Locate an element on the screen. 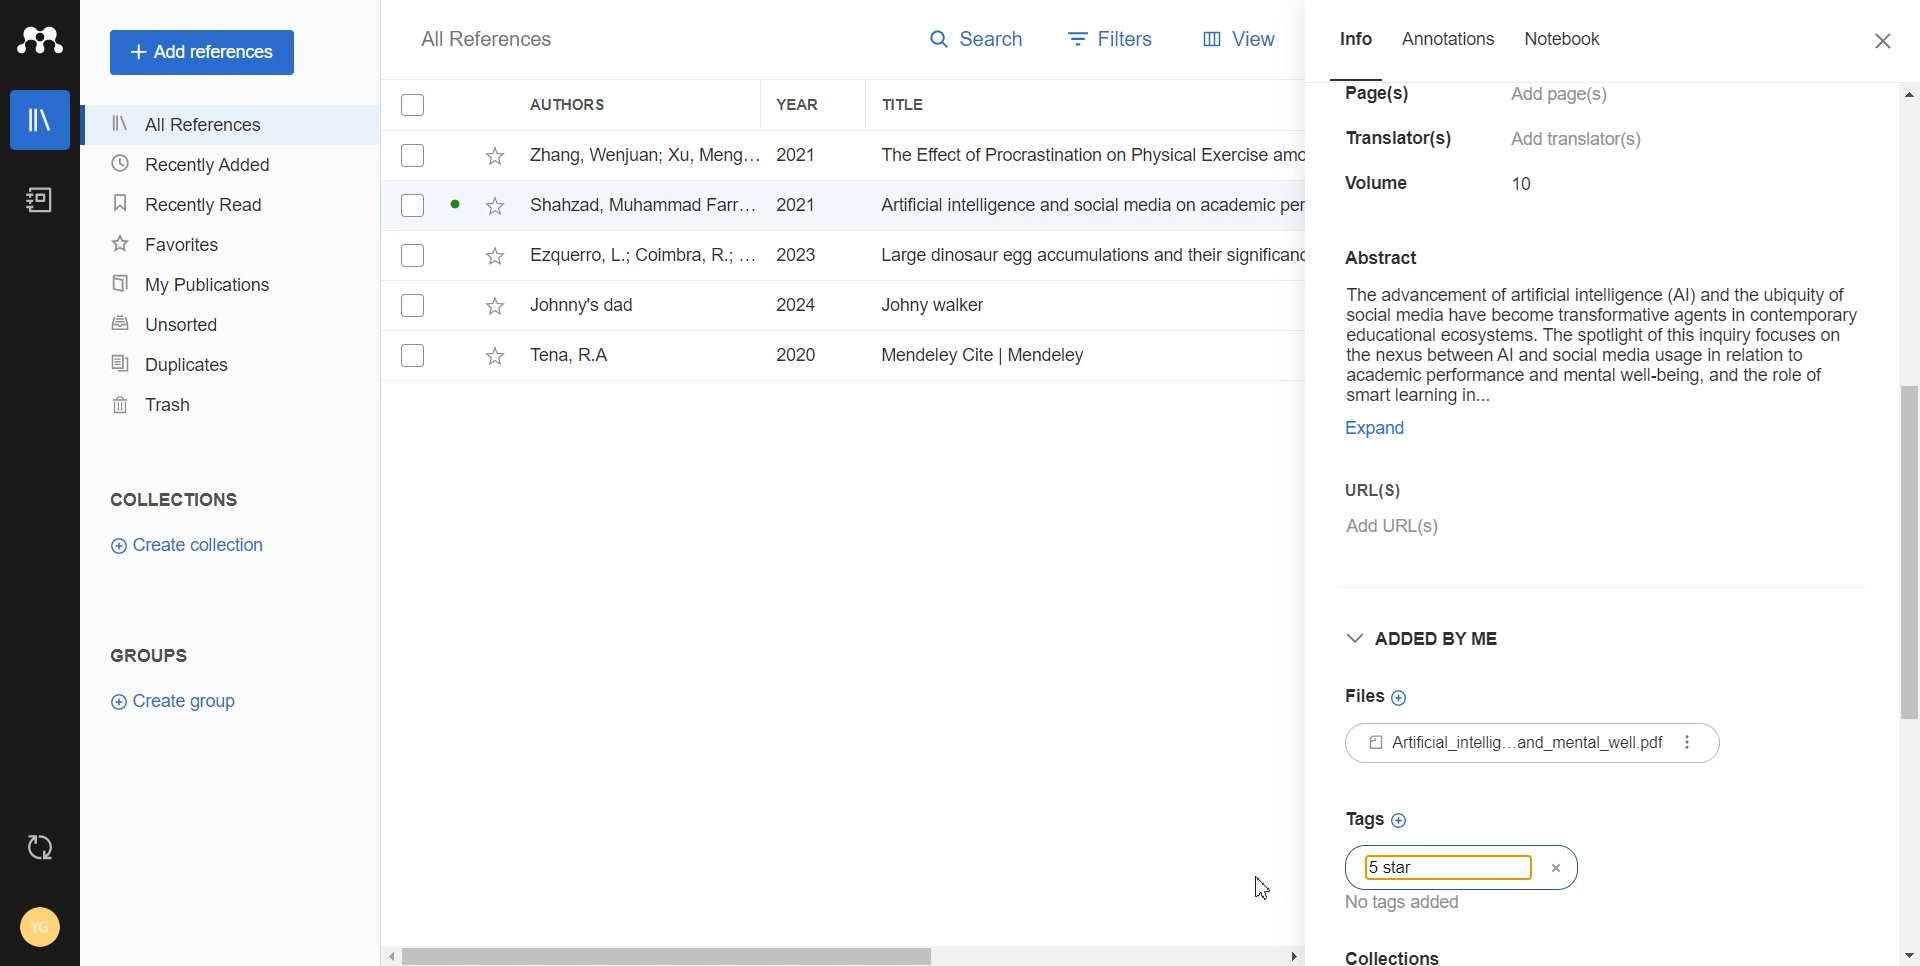 The width and height of the screenshot is (1920, 966). Library is located at coordinates (41, 120).